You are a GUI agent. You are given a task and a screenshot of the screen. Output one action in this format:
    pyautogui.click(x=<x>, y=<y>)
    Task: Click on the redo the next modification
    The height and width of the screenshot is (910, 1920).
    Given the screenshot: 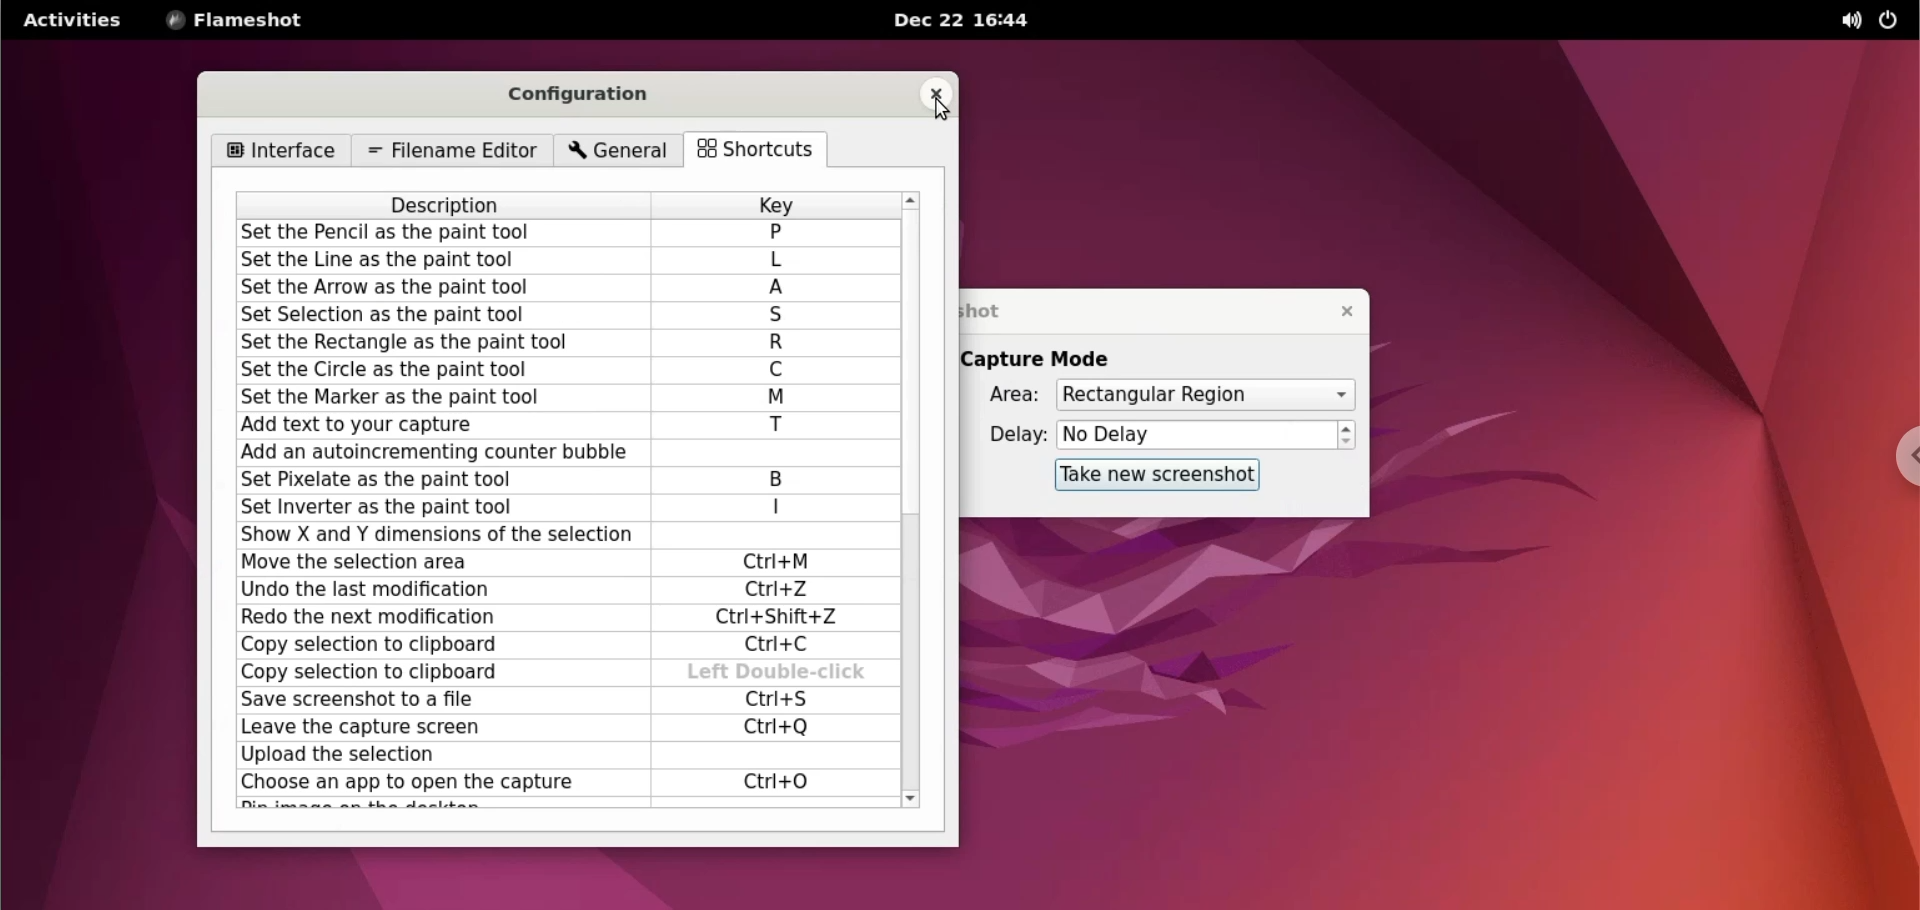 What is the action you would take?
    pyautogui.click(x=433, y=620)
    